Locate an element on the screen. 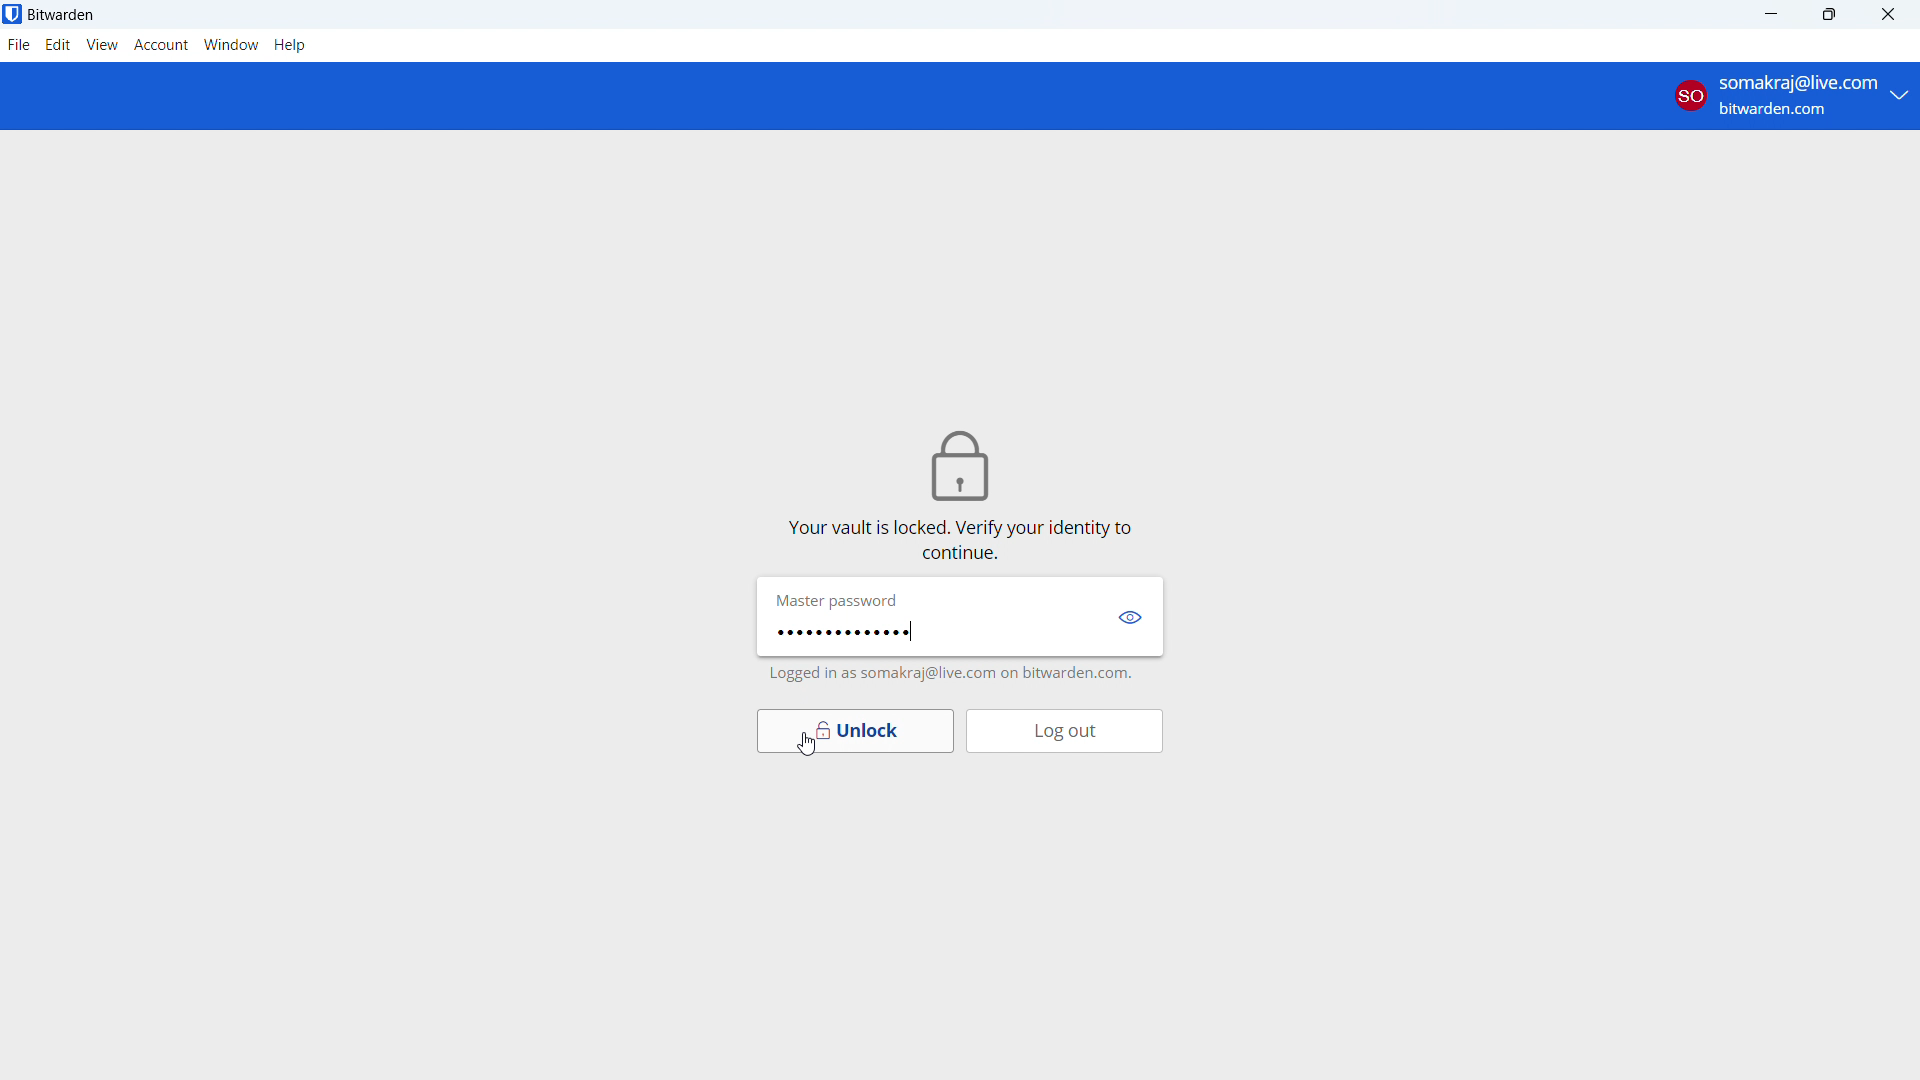  log out is located at coordinates (1064, 731).